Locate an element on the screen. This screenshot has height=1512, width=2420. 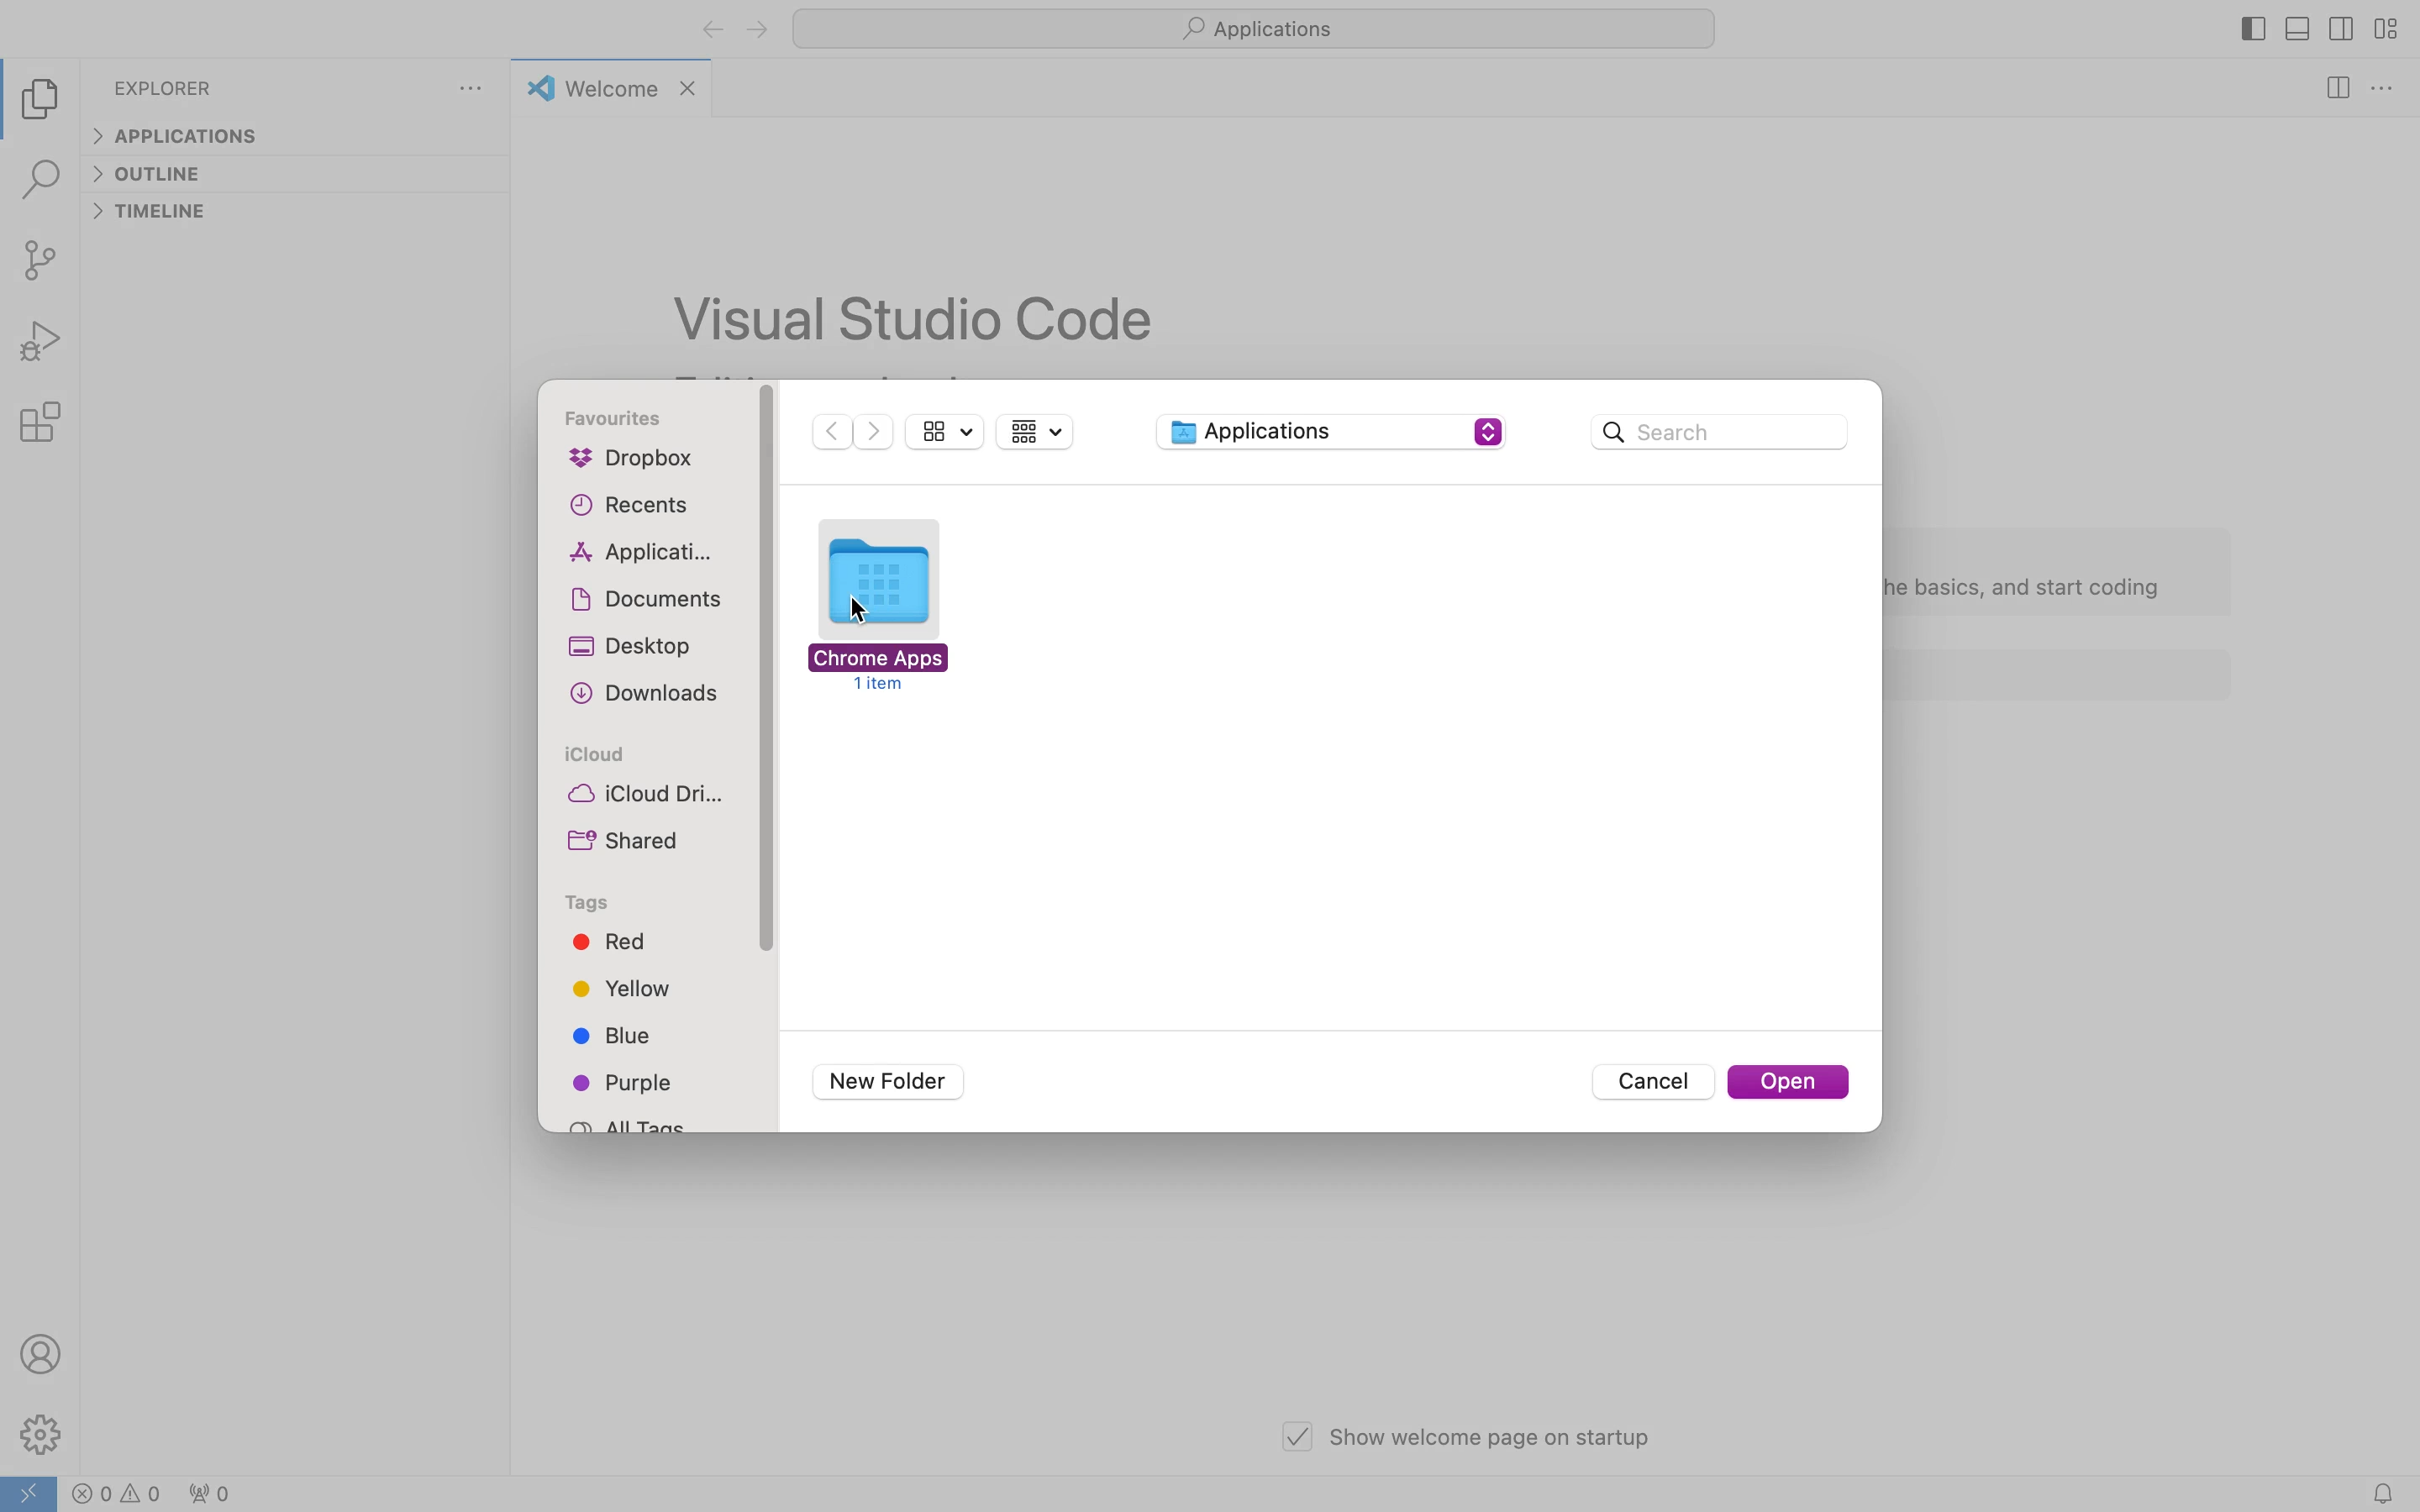
extension is located at coordinates (47, 420).